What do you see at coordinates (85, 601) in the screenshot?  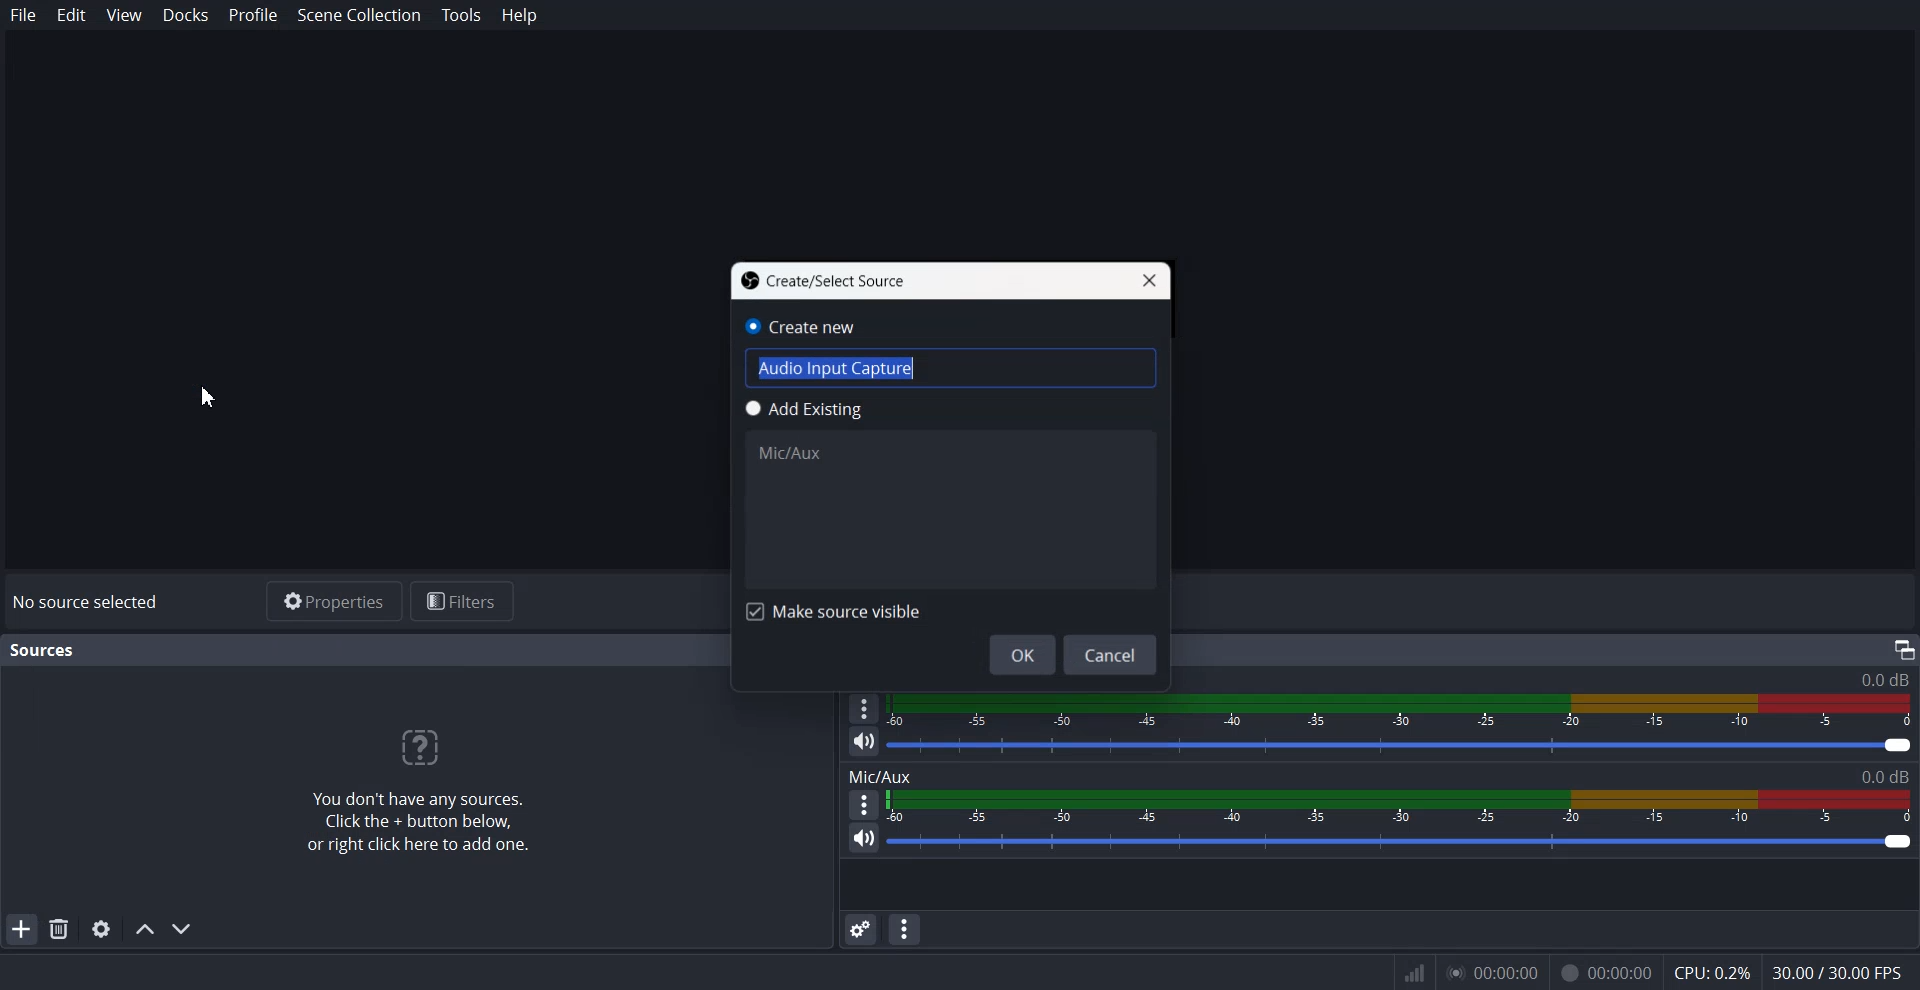 I see `Text` at bounding box center [85, 601].